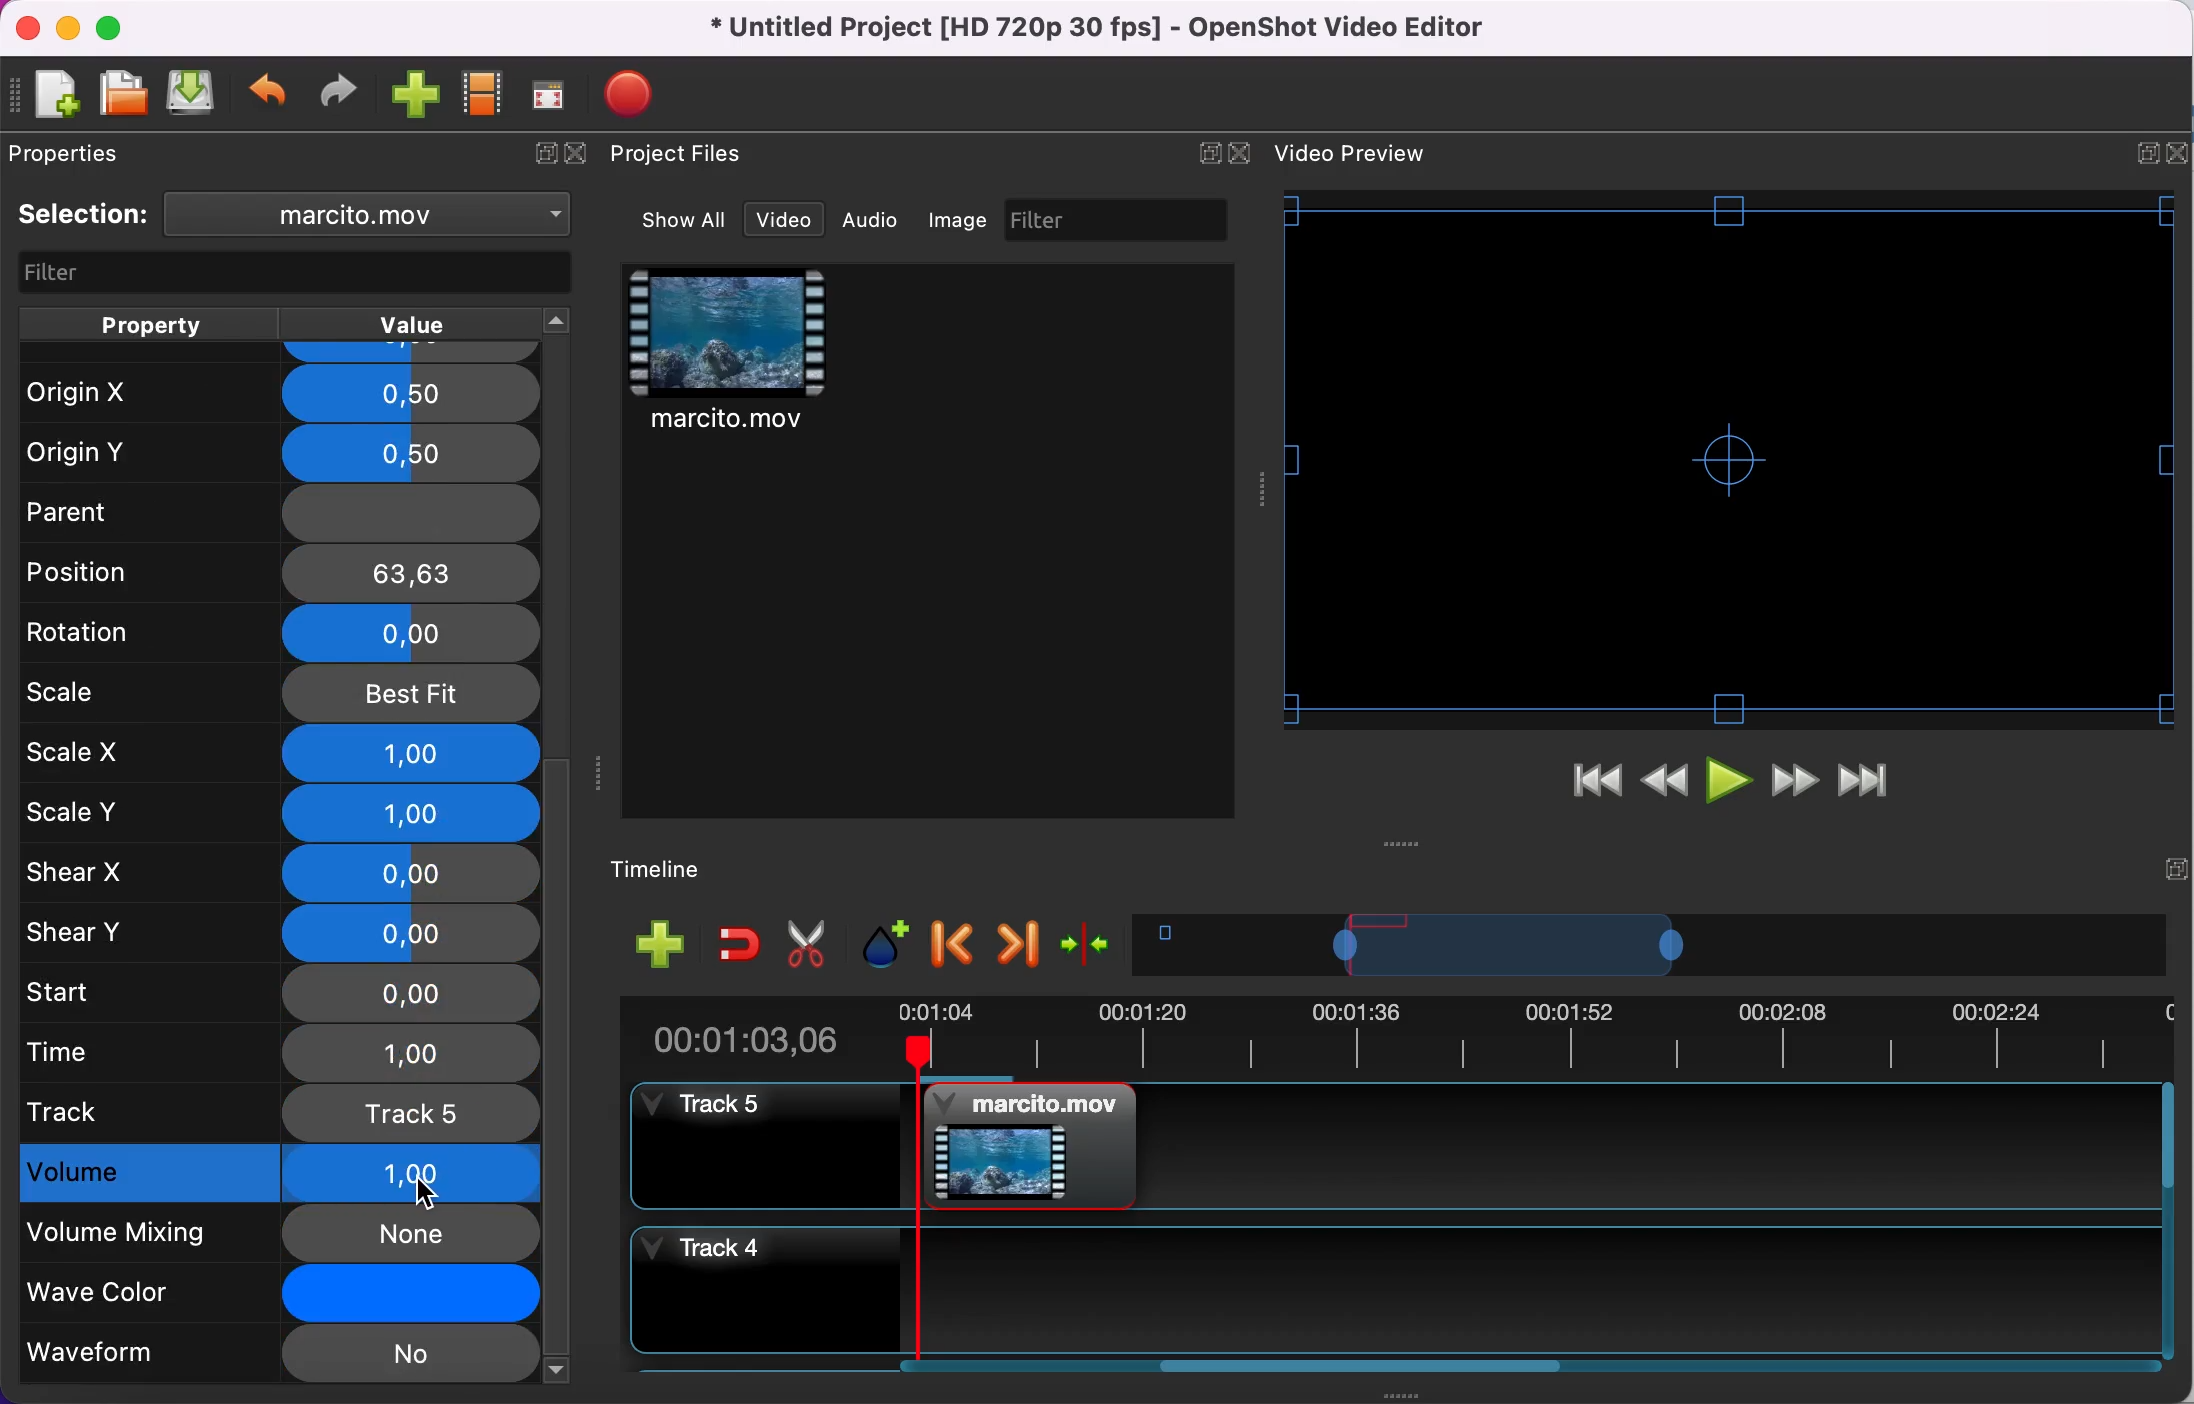 The width and height of the screenshot is (2194, 1404). I want to click on rewind, so click(1666, 787).